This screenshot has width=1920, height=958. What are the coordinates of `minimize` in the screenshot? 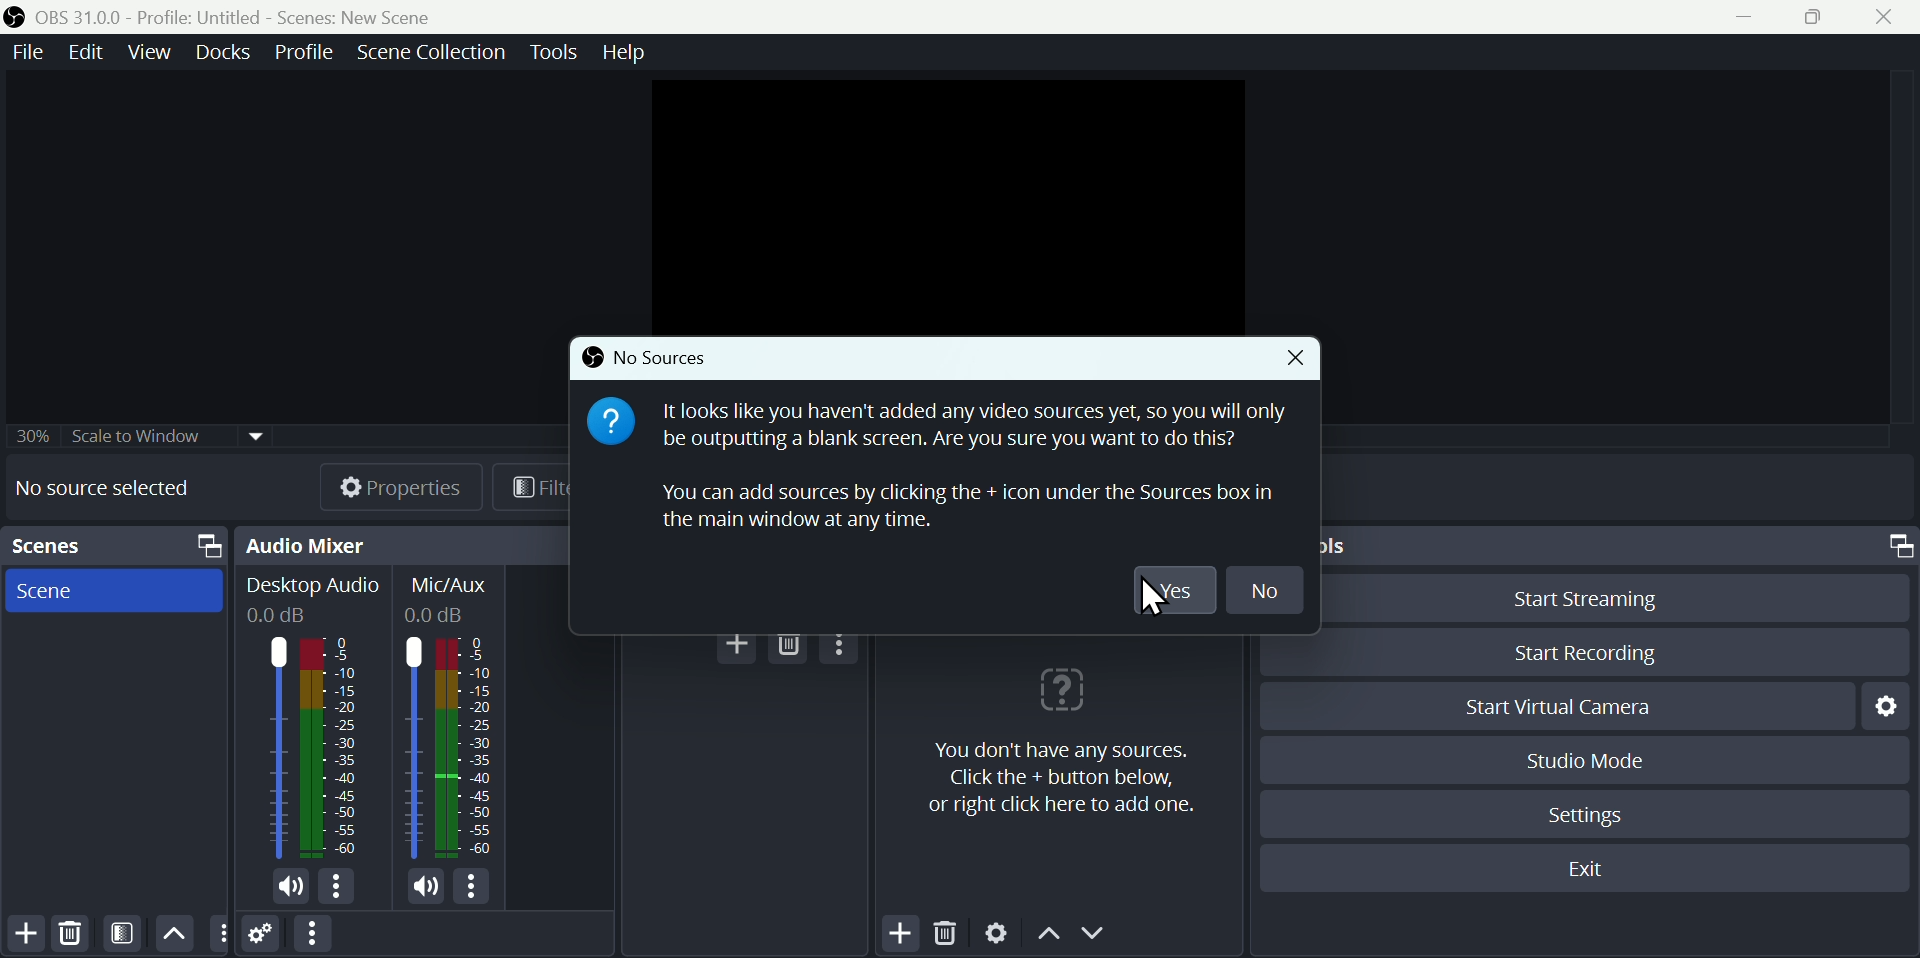 It's located at (1744, 18).